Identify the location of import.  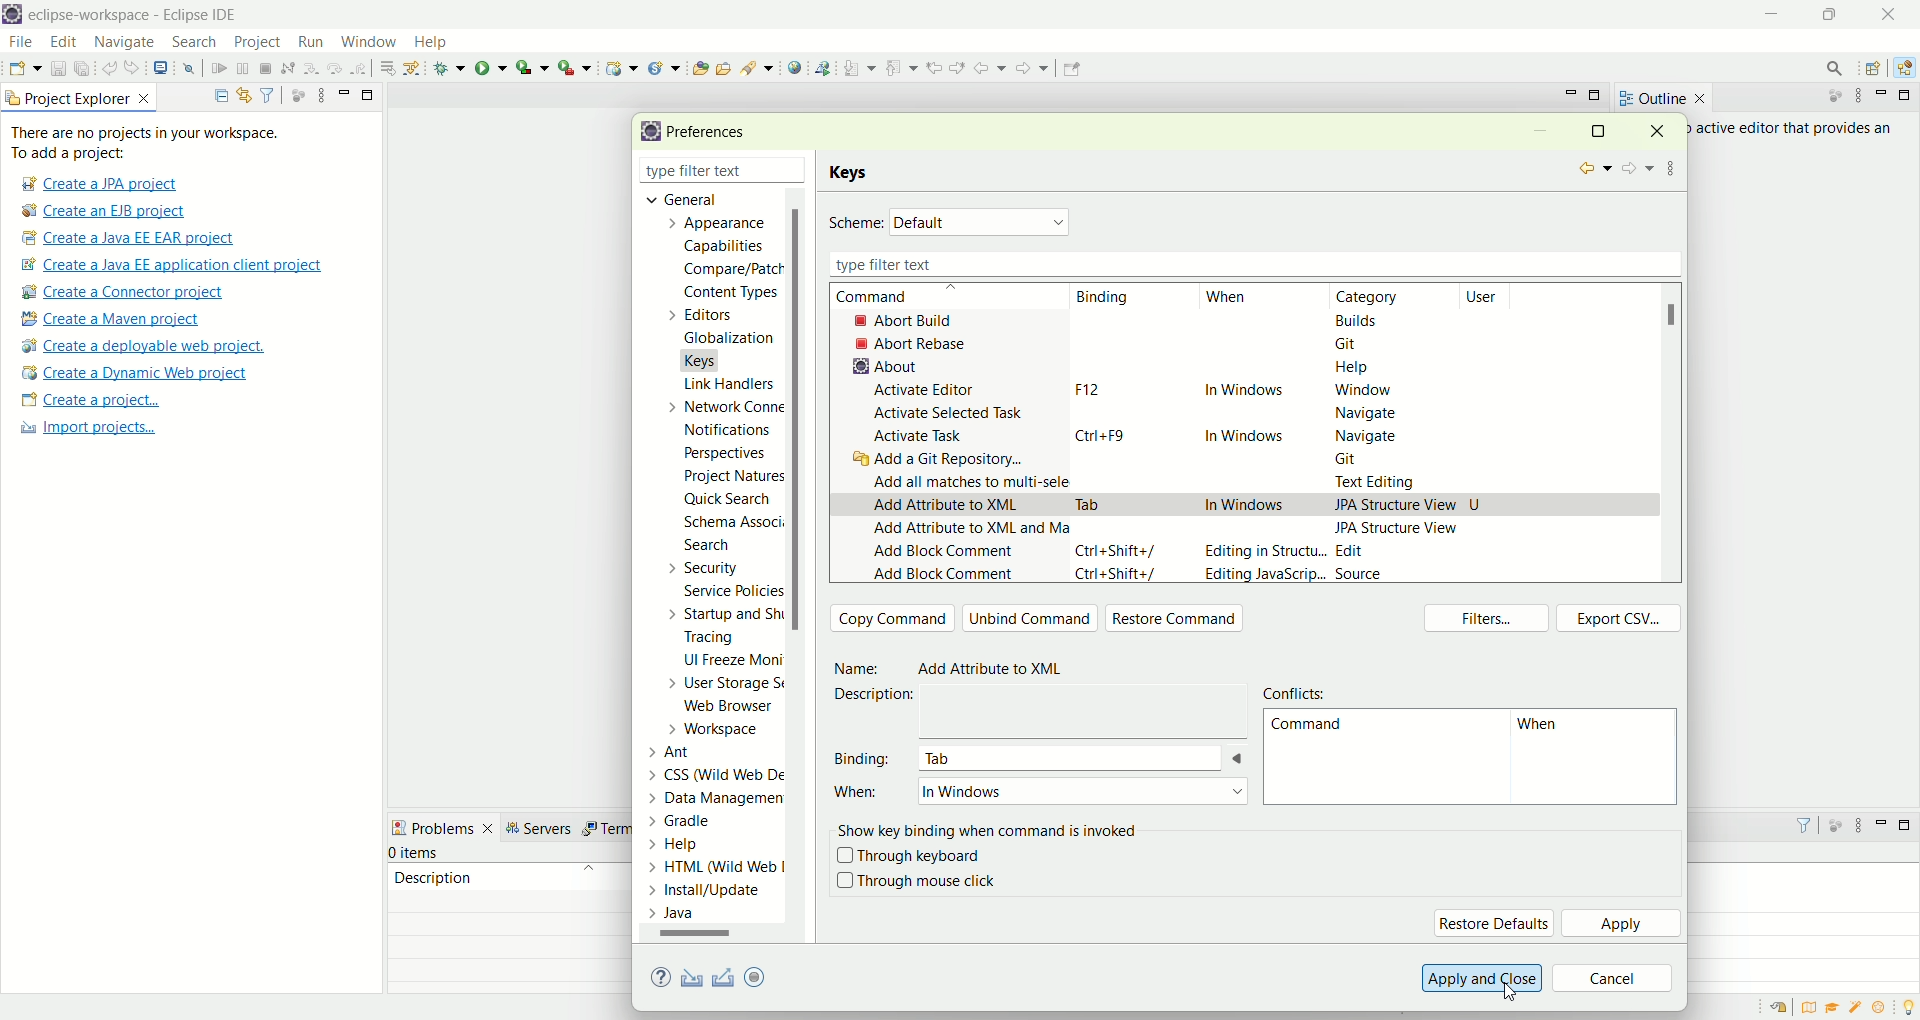
(688, 979).